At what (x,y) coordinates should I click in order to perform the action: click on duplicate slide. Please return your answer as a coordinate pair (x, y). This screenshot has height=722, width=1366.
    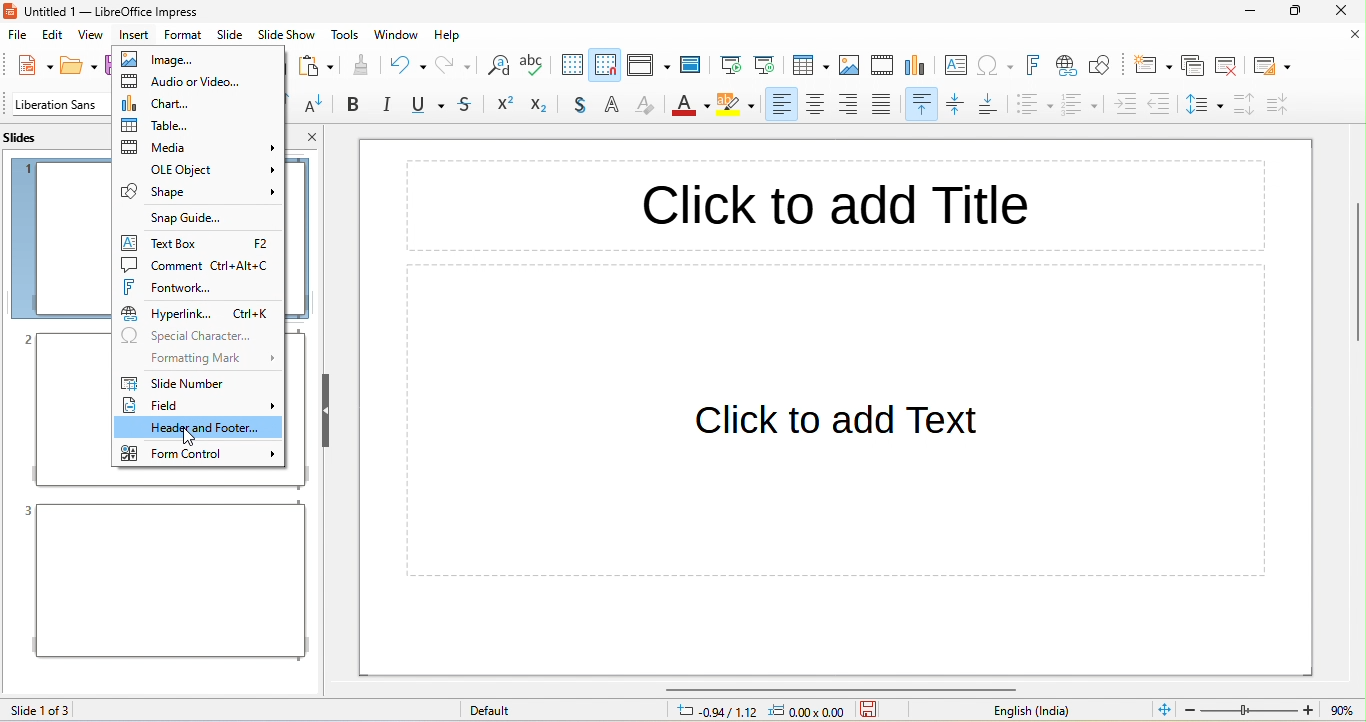
    Looking at the image, I should click on (1192, 65).